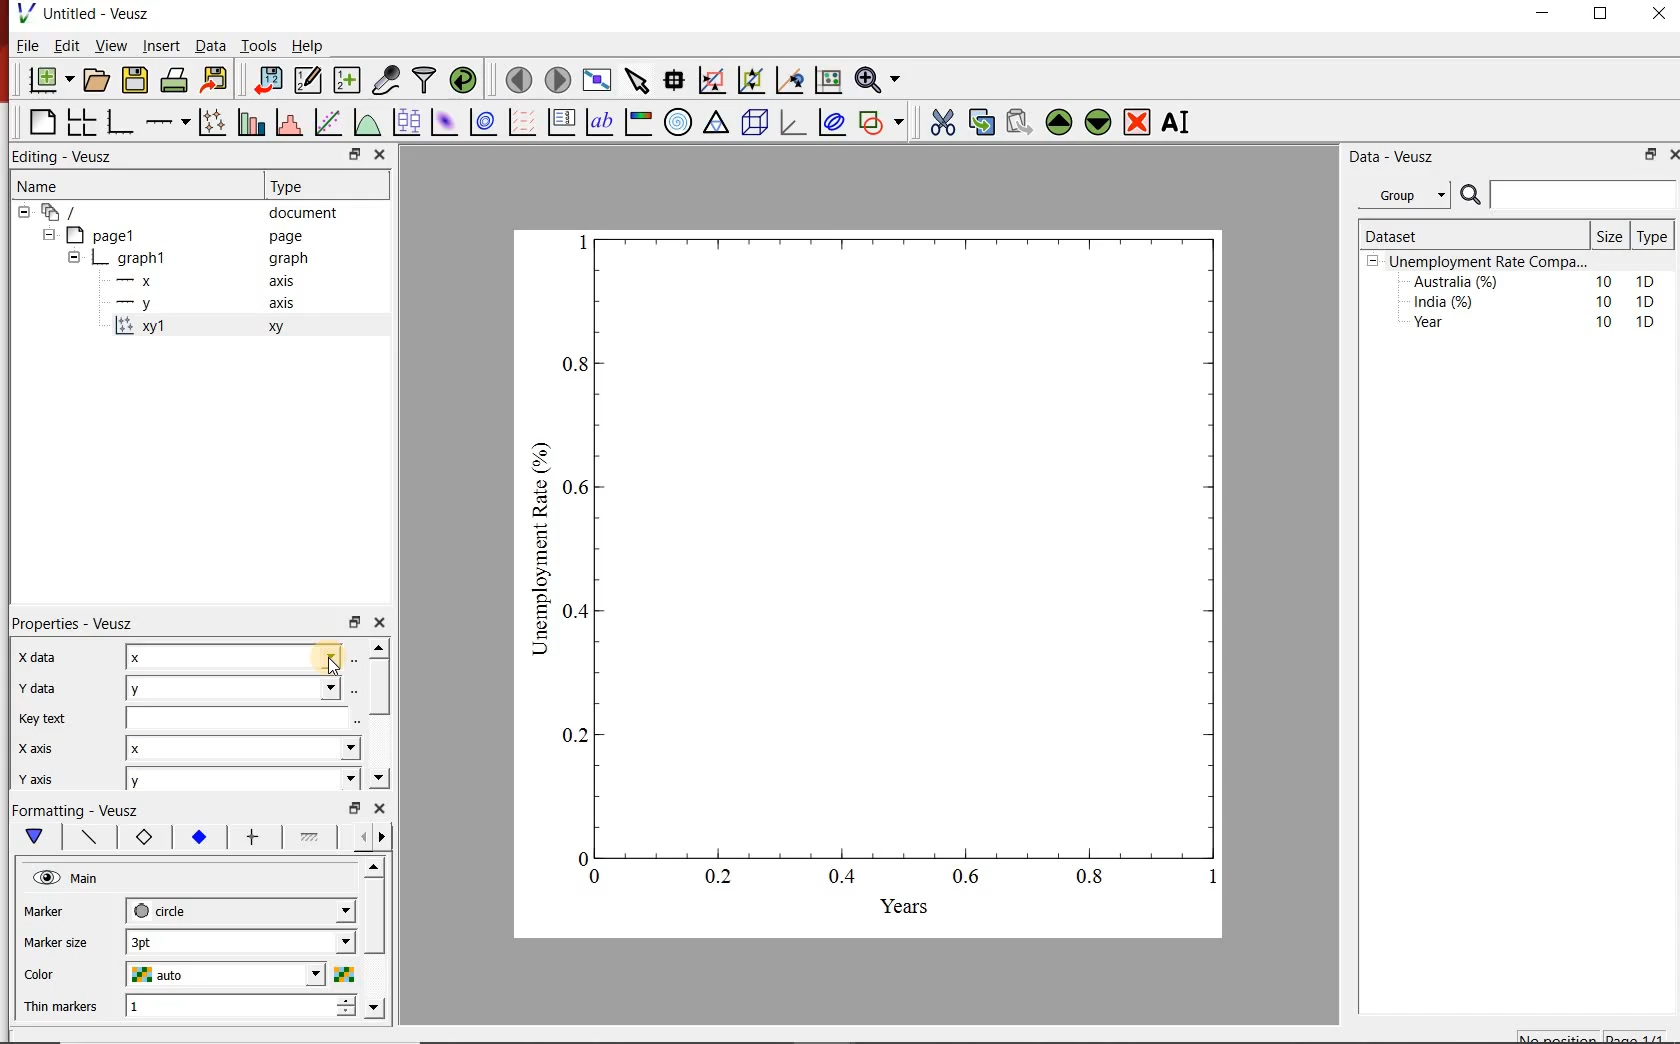 The height and width of the screenshot is (1044, 1680). What do you see at coordinates (313, 186) in the screenshot?
I see `Type` at bounding box center [313, 186].